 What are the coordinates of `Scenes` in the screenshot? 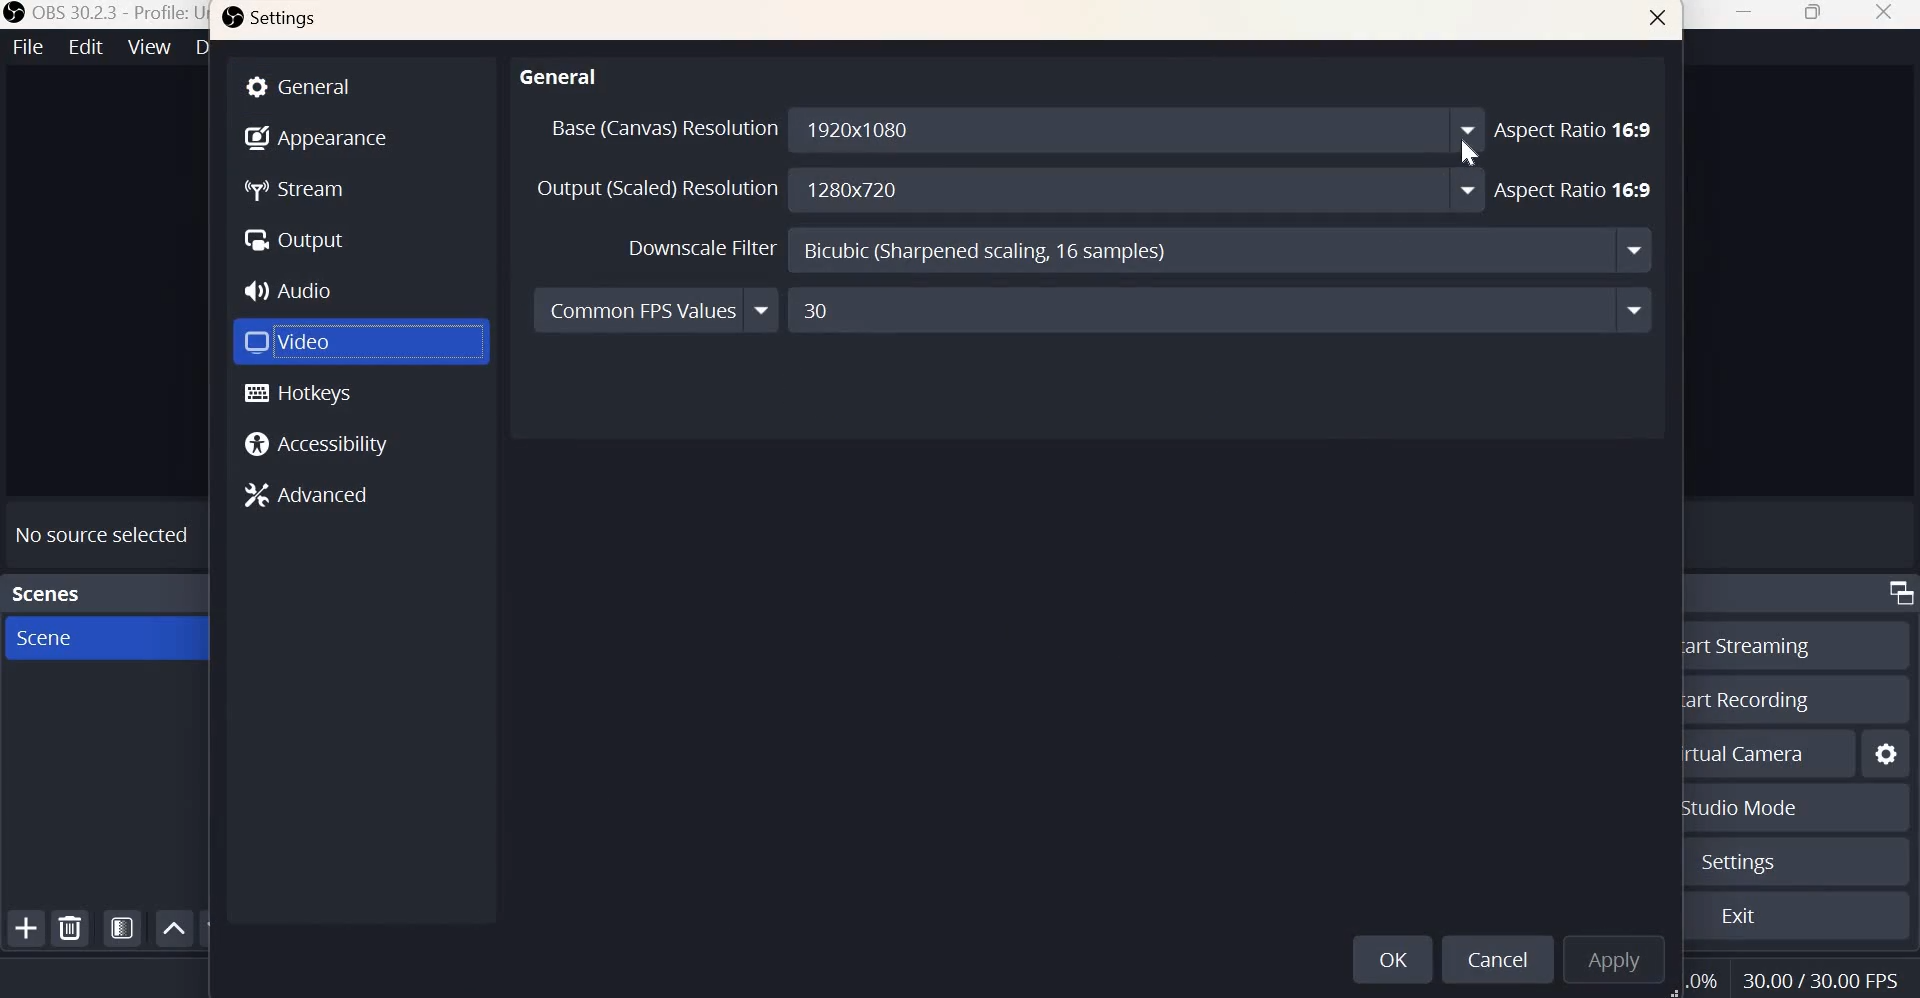 It's located at (47, 591).